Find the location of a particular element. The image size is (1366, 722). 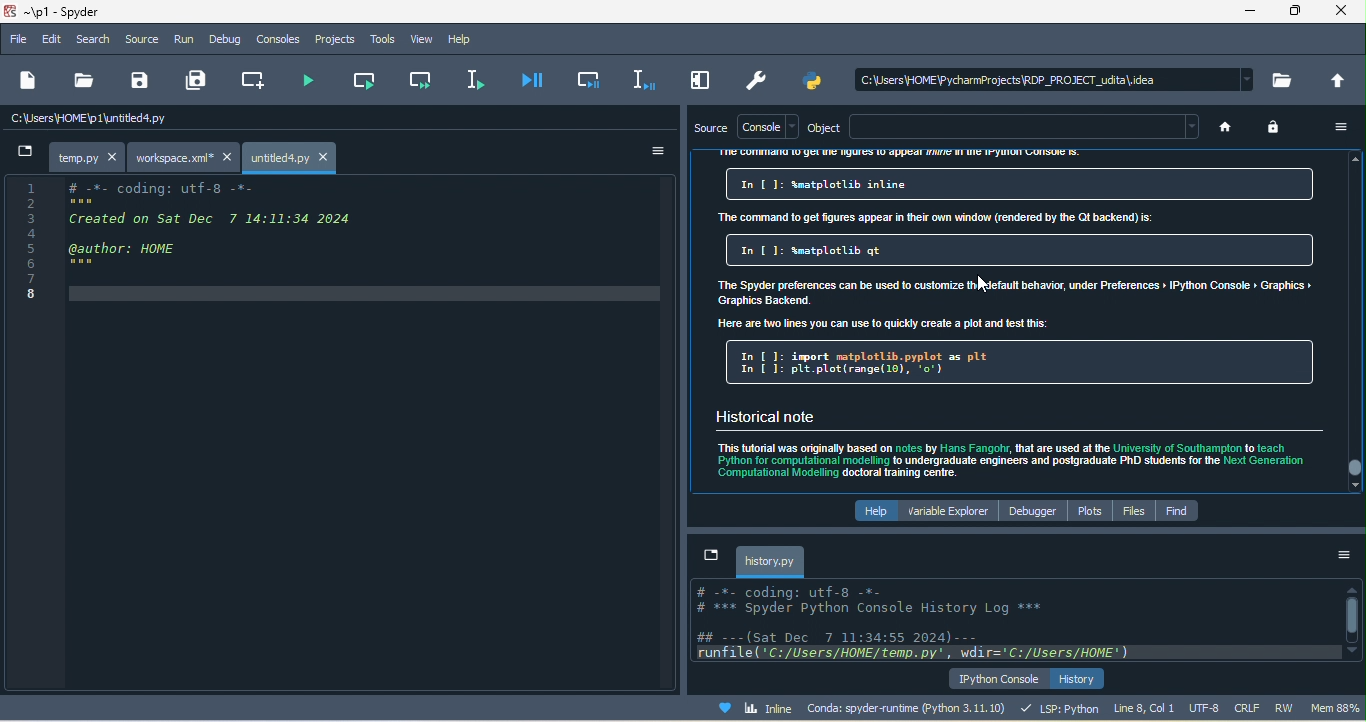

utf 8 is located at coordinates (1209, 710).